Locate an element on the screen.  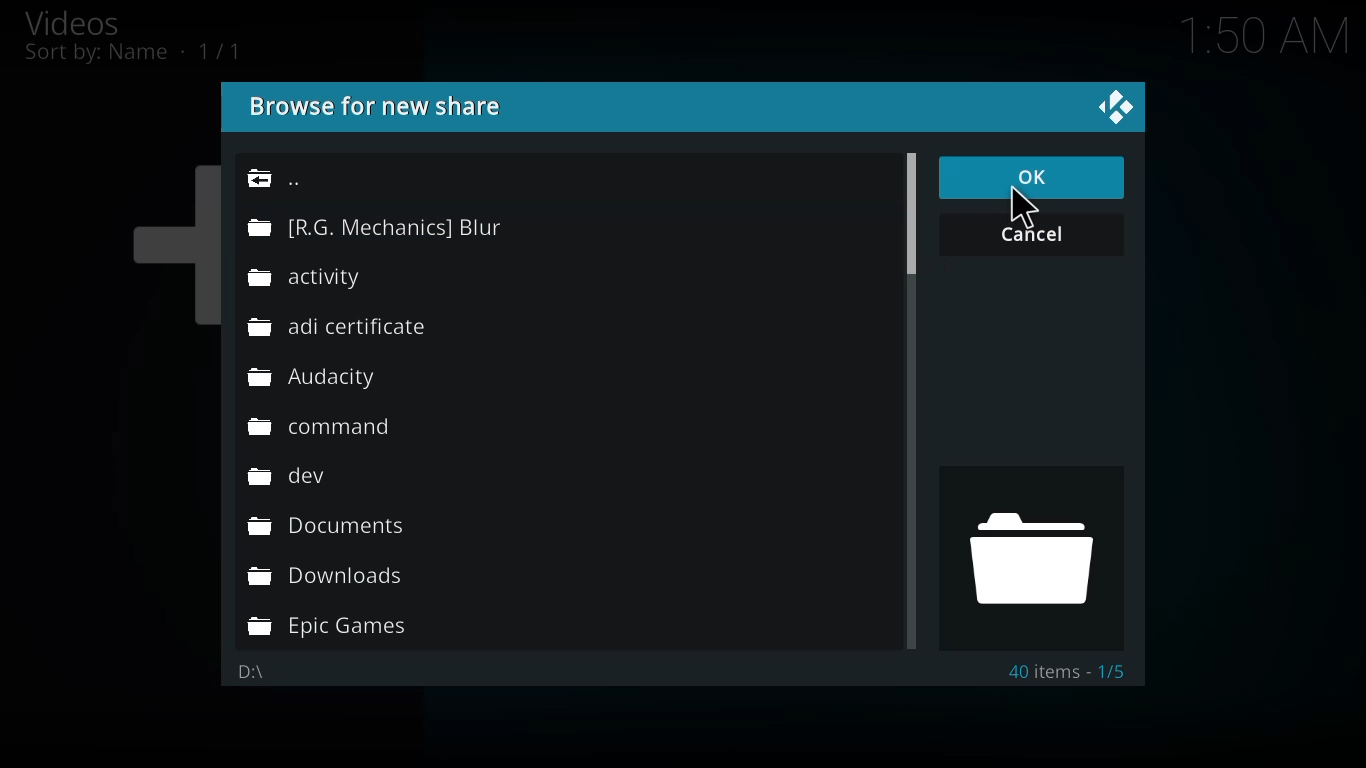
sort by name is located at coordinates (133, 56).